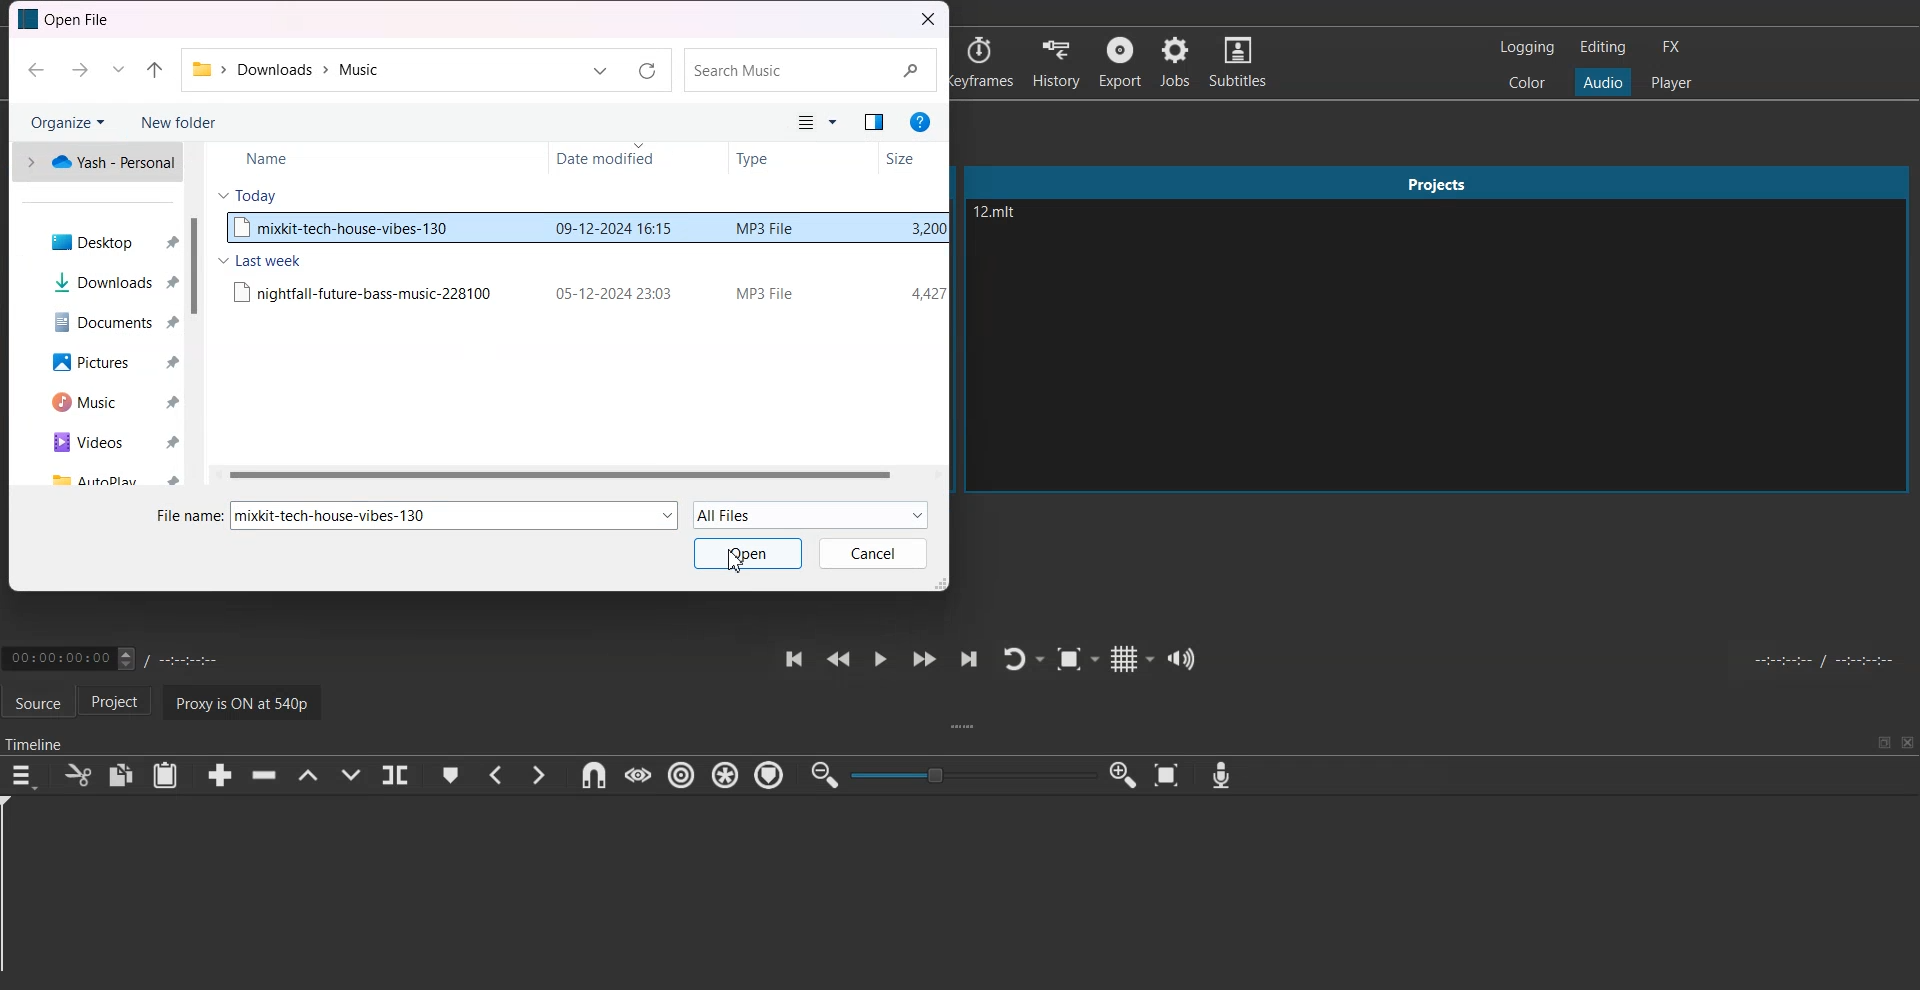 This screenshot has width=1920, height=990. Describe the element at coordinates (1220, 775) in the screenshot. I see `Record audio` at that location.